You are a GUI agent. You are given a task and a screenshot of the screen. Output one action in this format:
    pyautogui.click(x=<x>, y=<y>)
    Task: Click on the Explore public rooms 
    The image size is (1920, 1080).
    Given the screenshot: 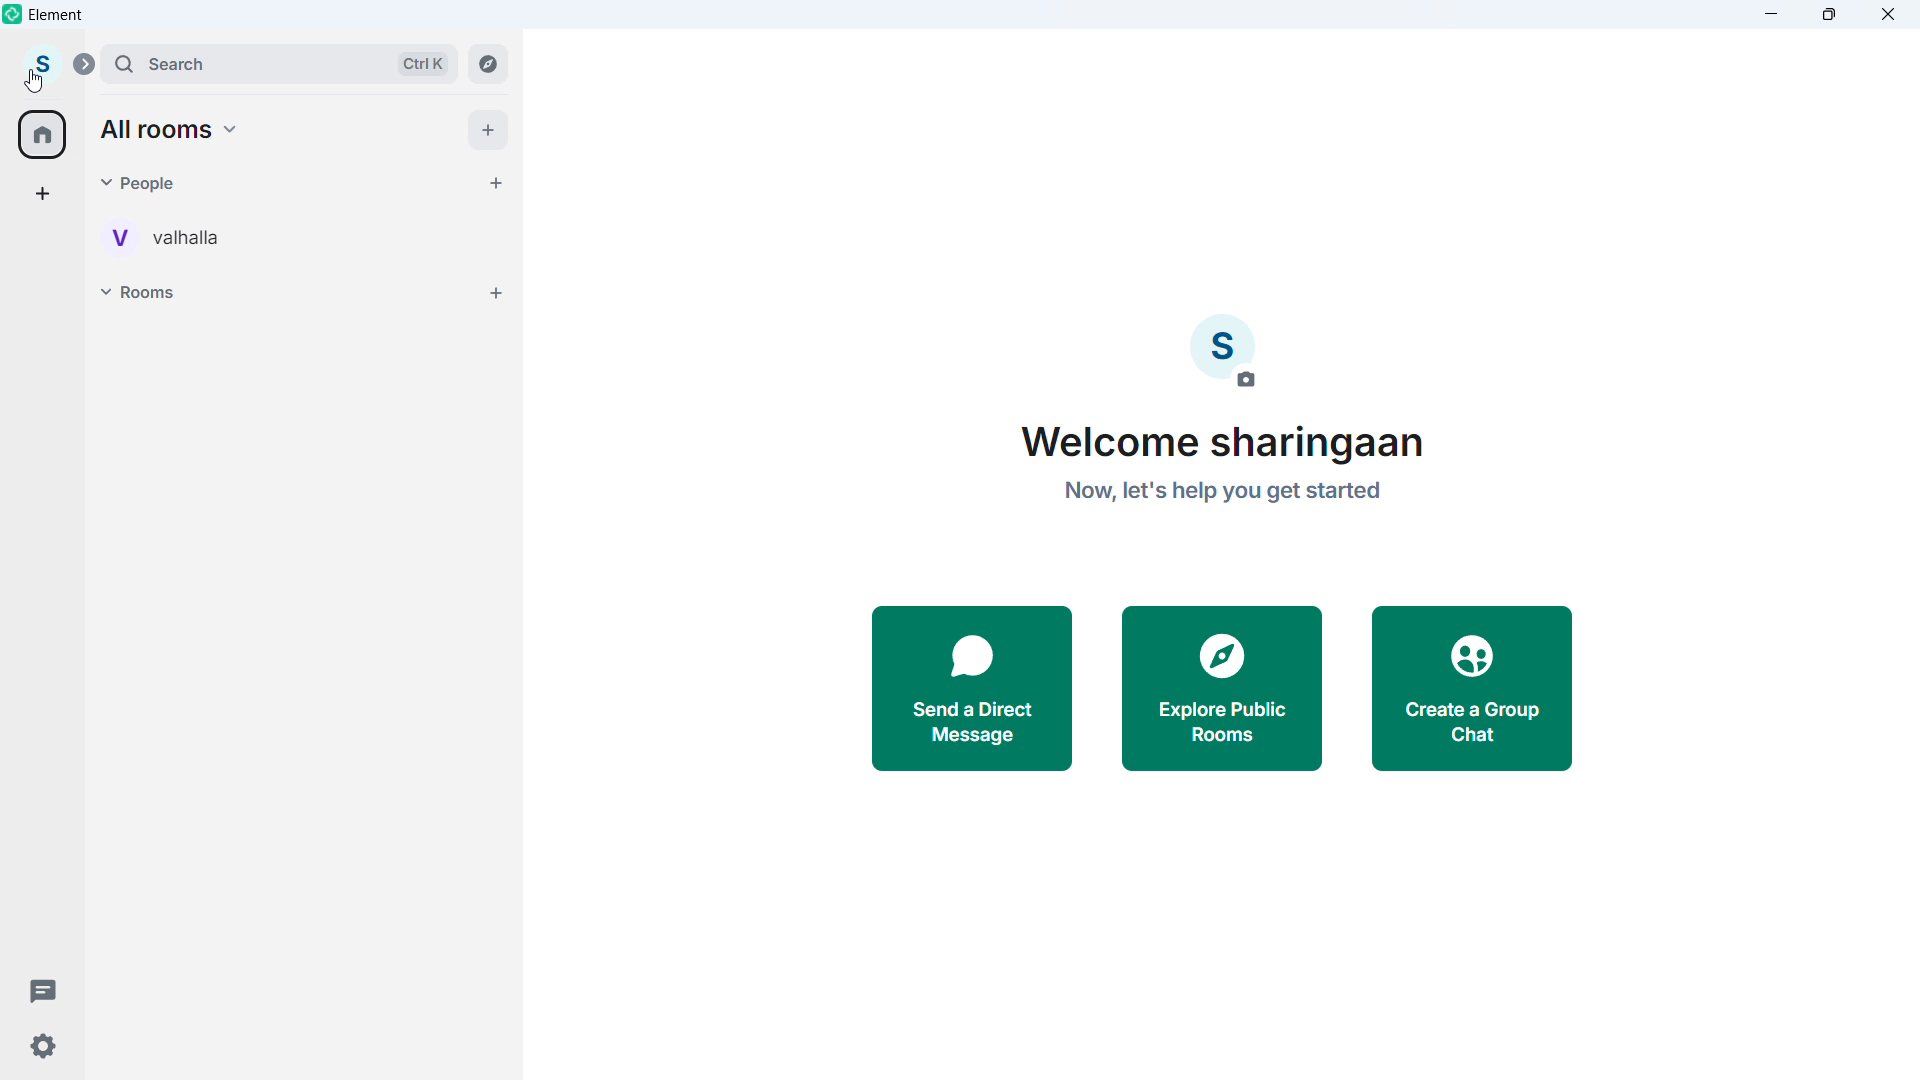 What is the action you would take?
    pyautogui.click(x=1222, y=690)
    